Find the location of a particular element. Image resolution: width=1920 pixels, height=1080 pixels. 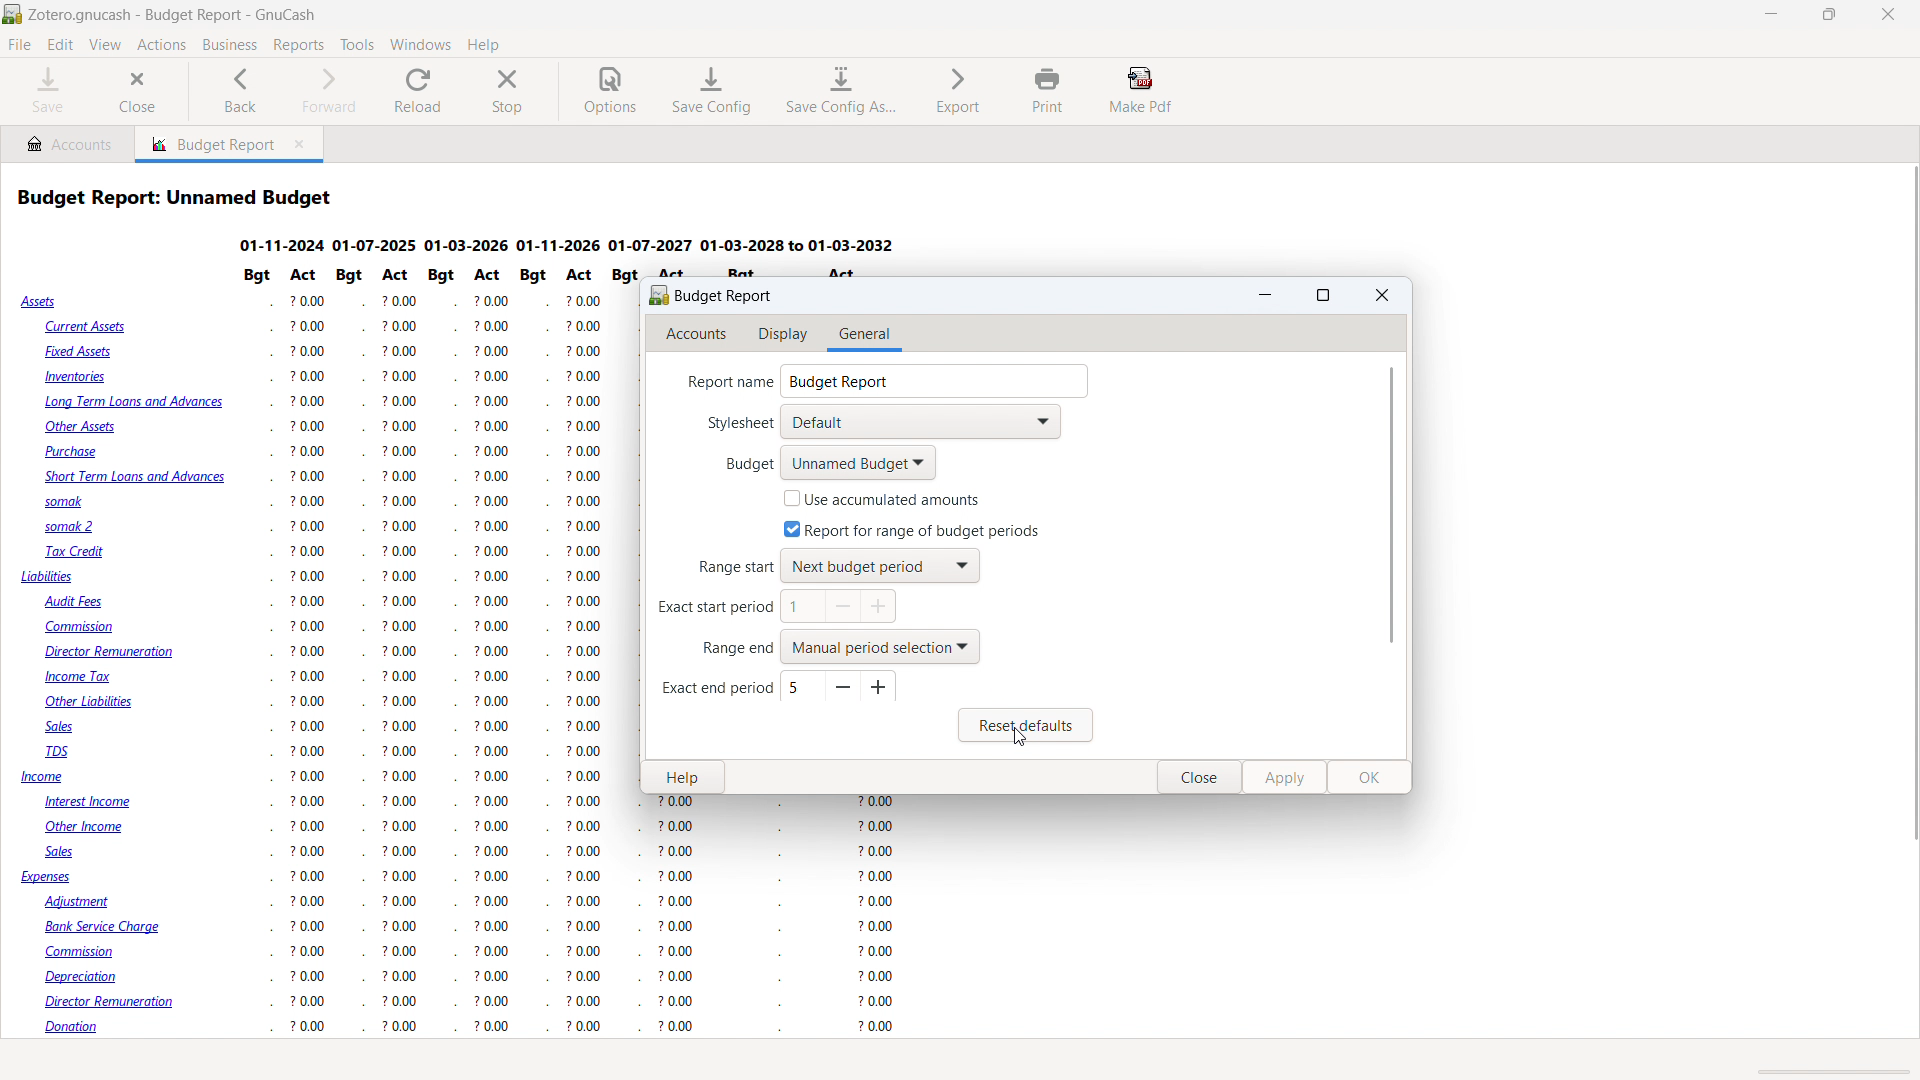

tools is located at coordinates (358, 45).